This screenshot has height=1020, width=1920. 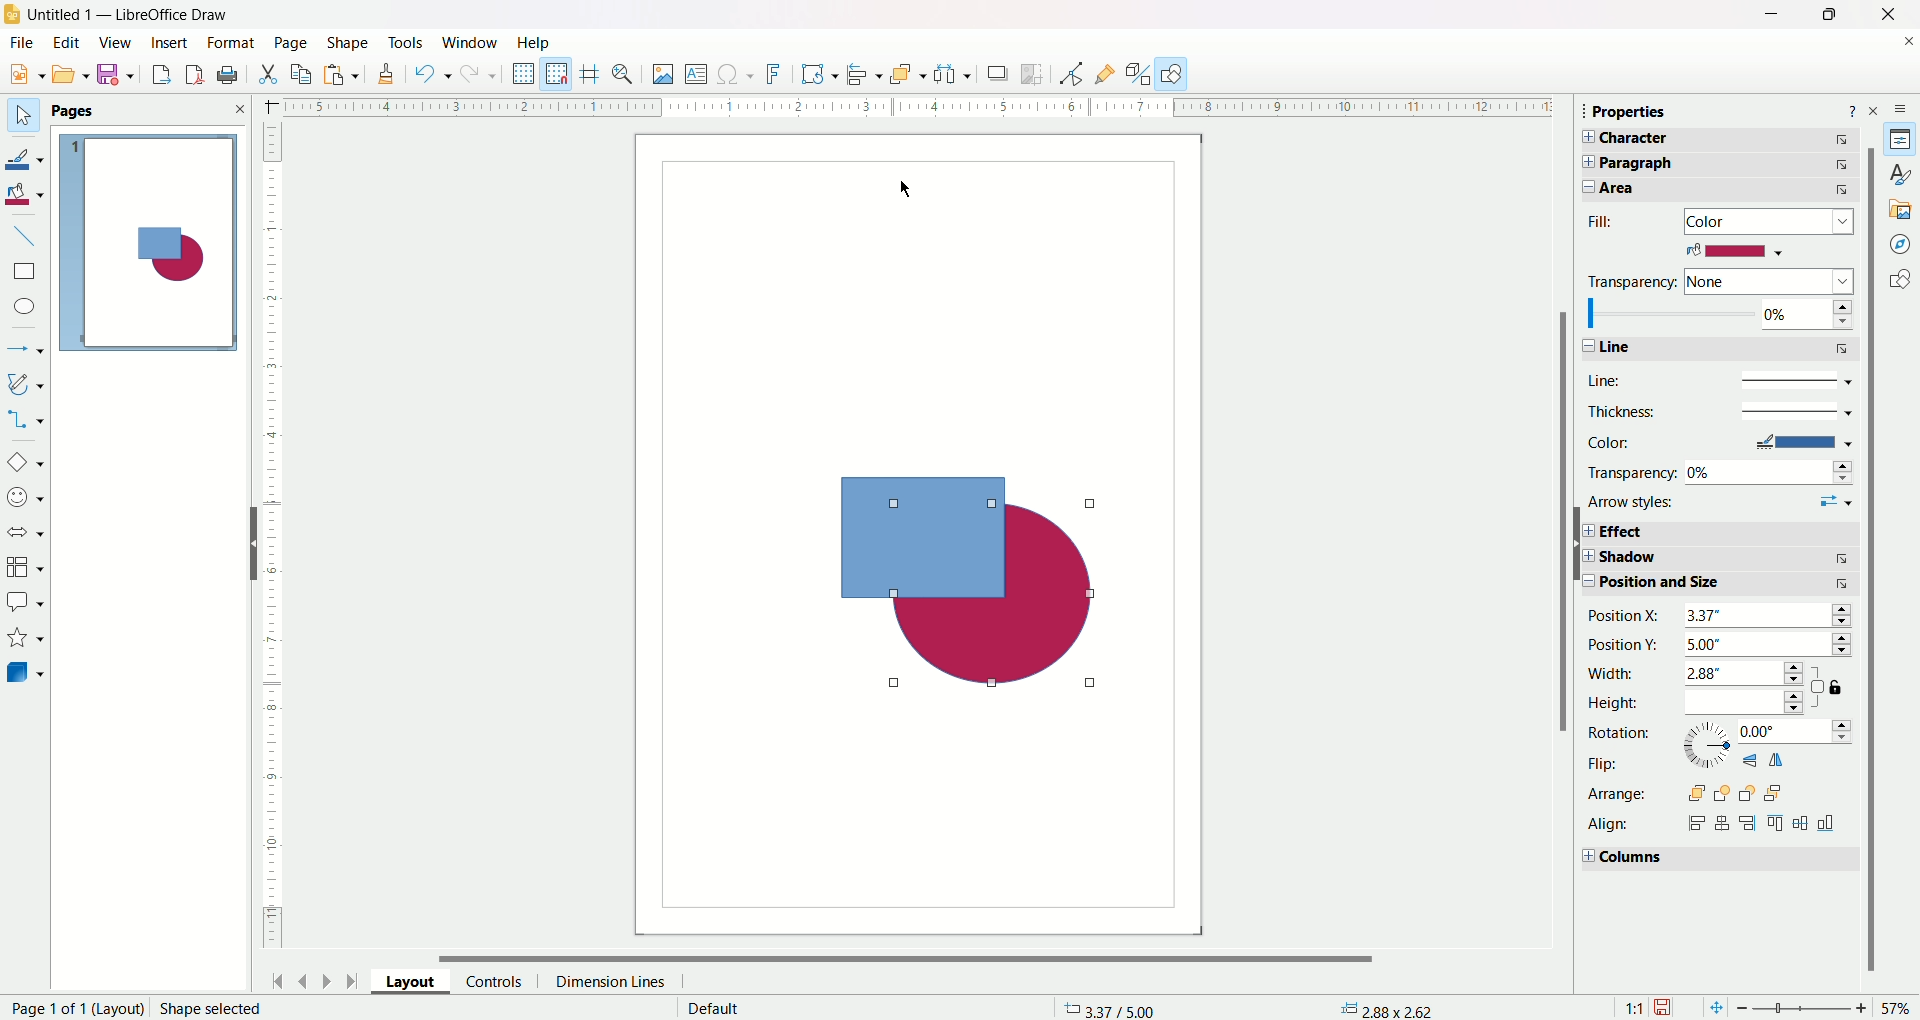 What do you see at coordinates (997, 76) in the screenshot?
I see `shadow` at bounding box center [997, 76].